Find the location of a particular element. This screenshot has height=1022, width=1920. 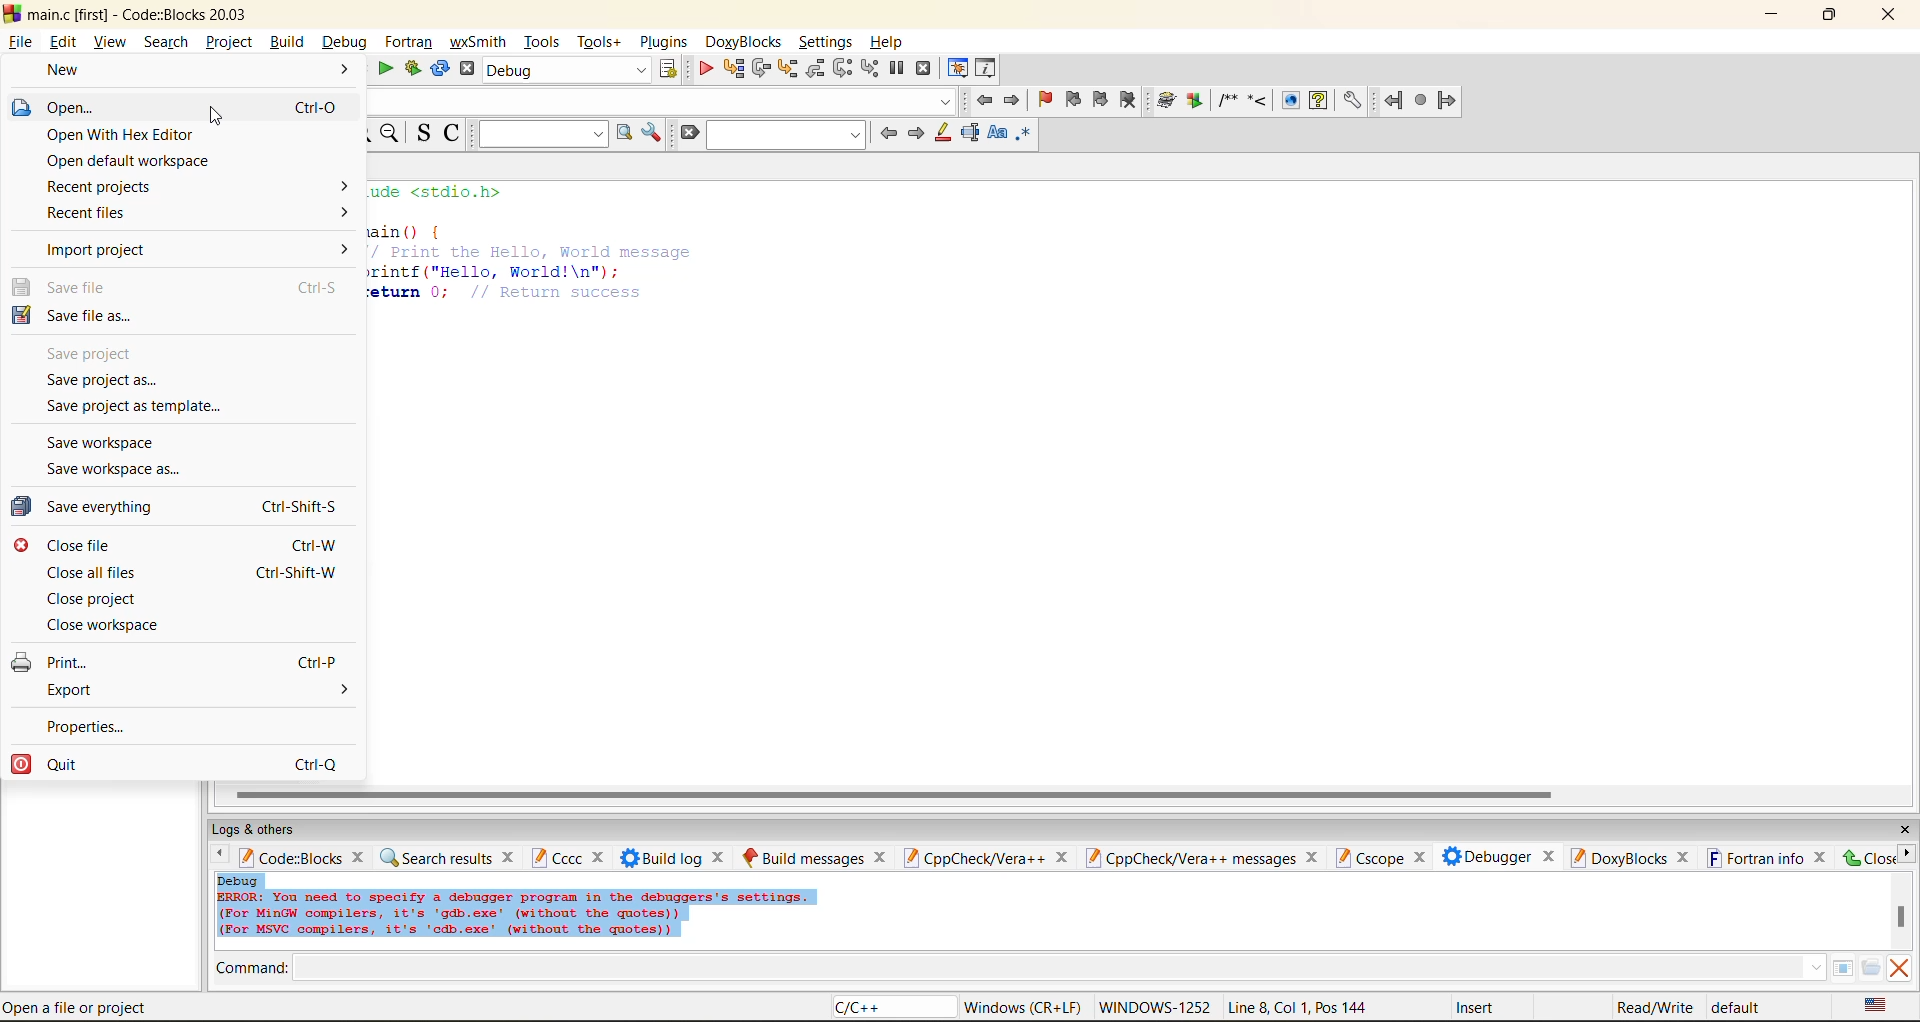

toggle comments is located at coordinates (454, 132).